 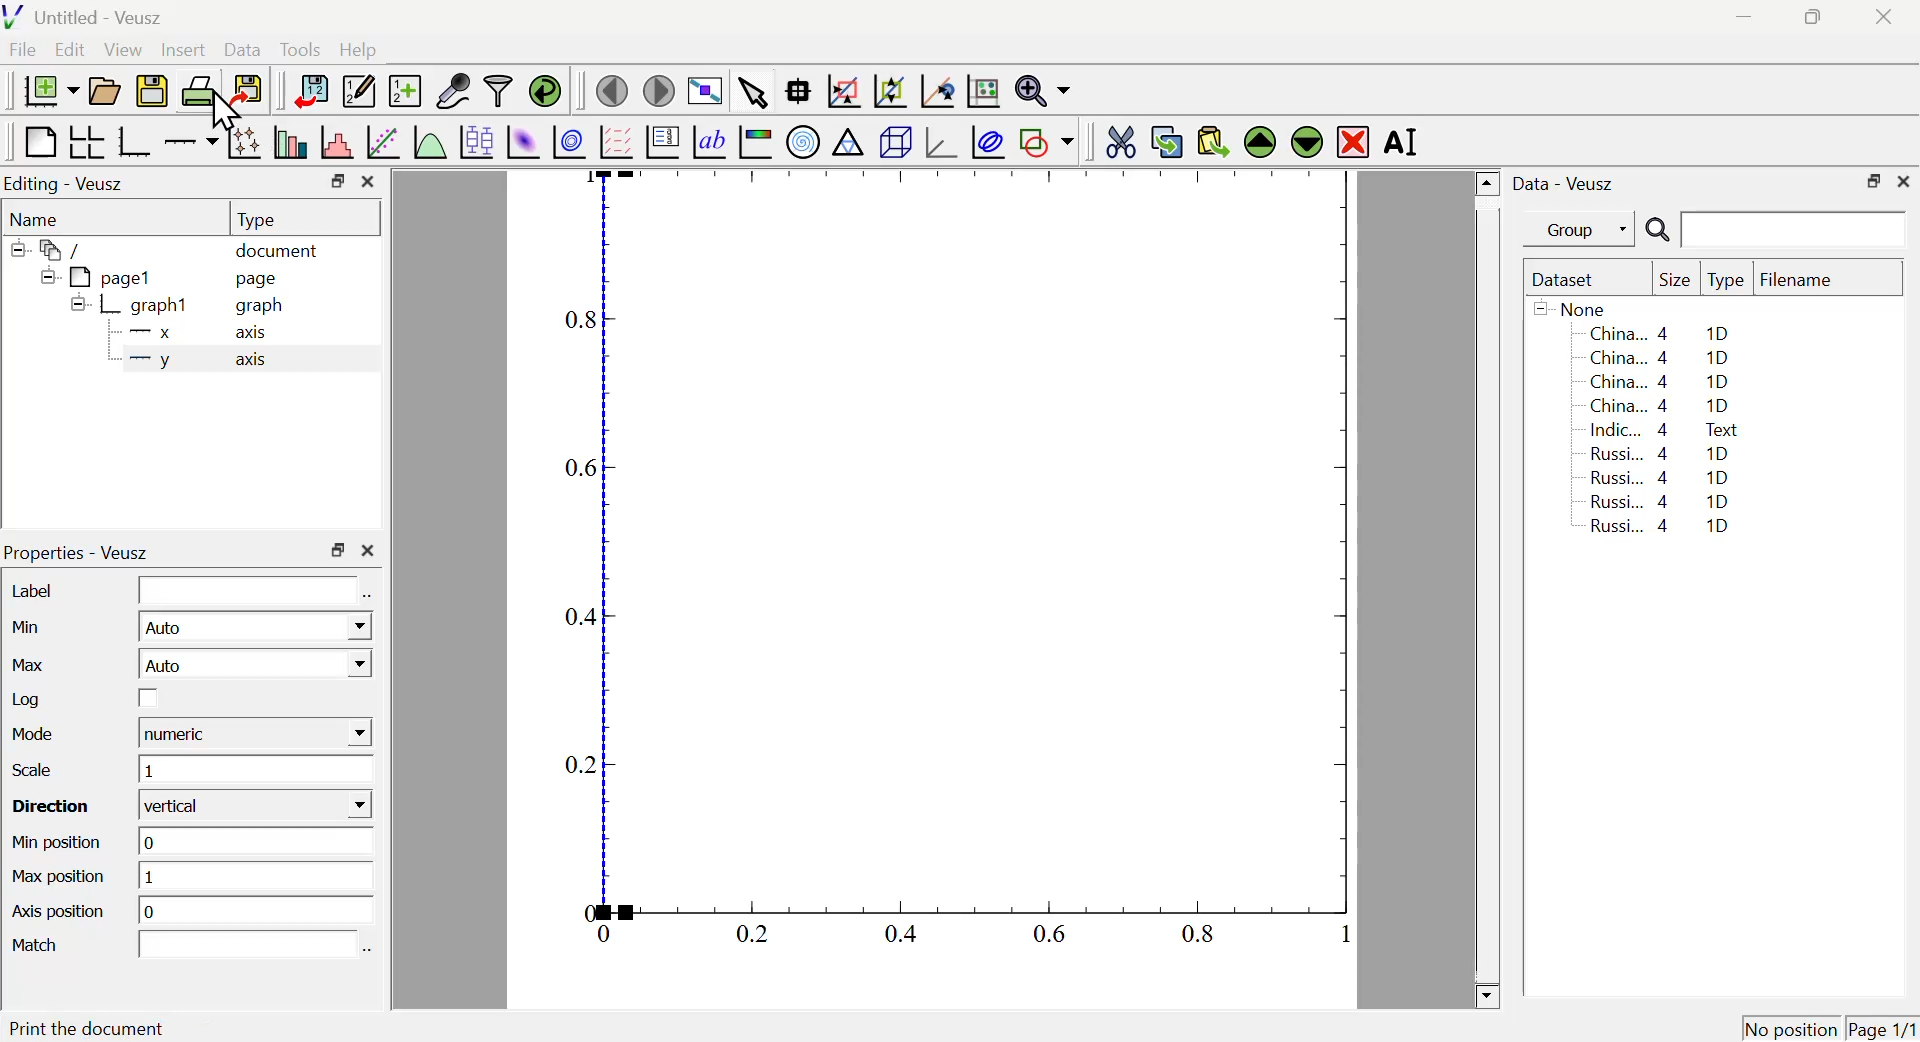 I want to click on Plot 2D set as contours, so click(x=569, y=143).